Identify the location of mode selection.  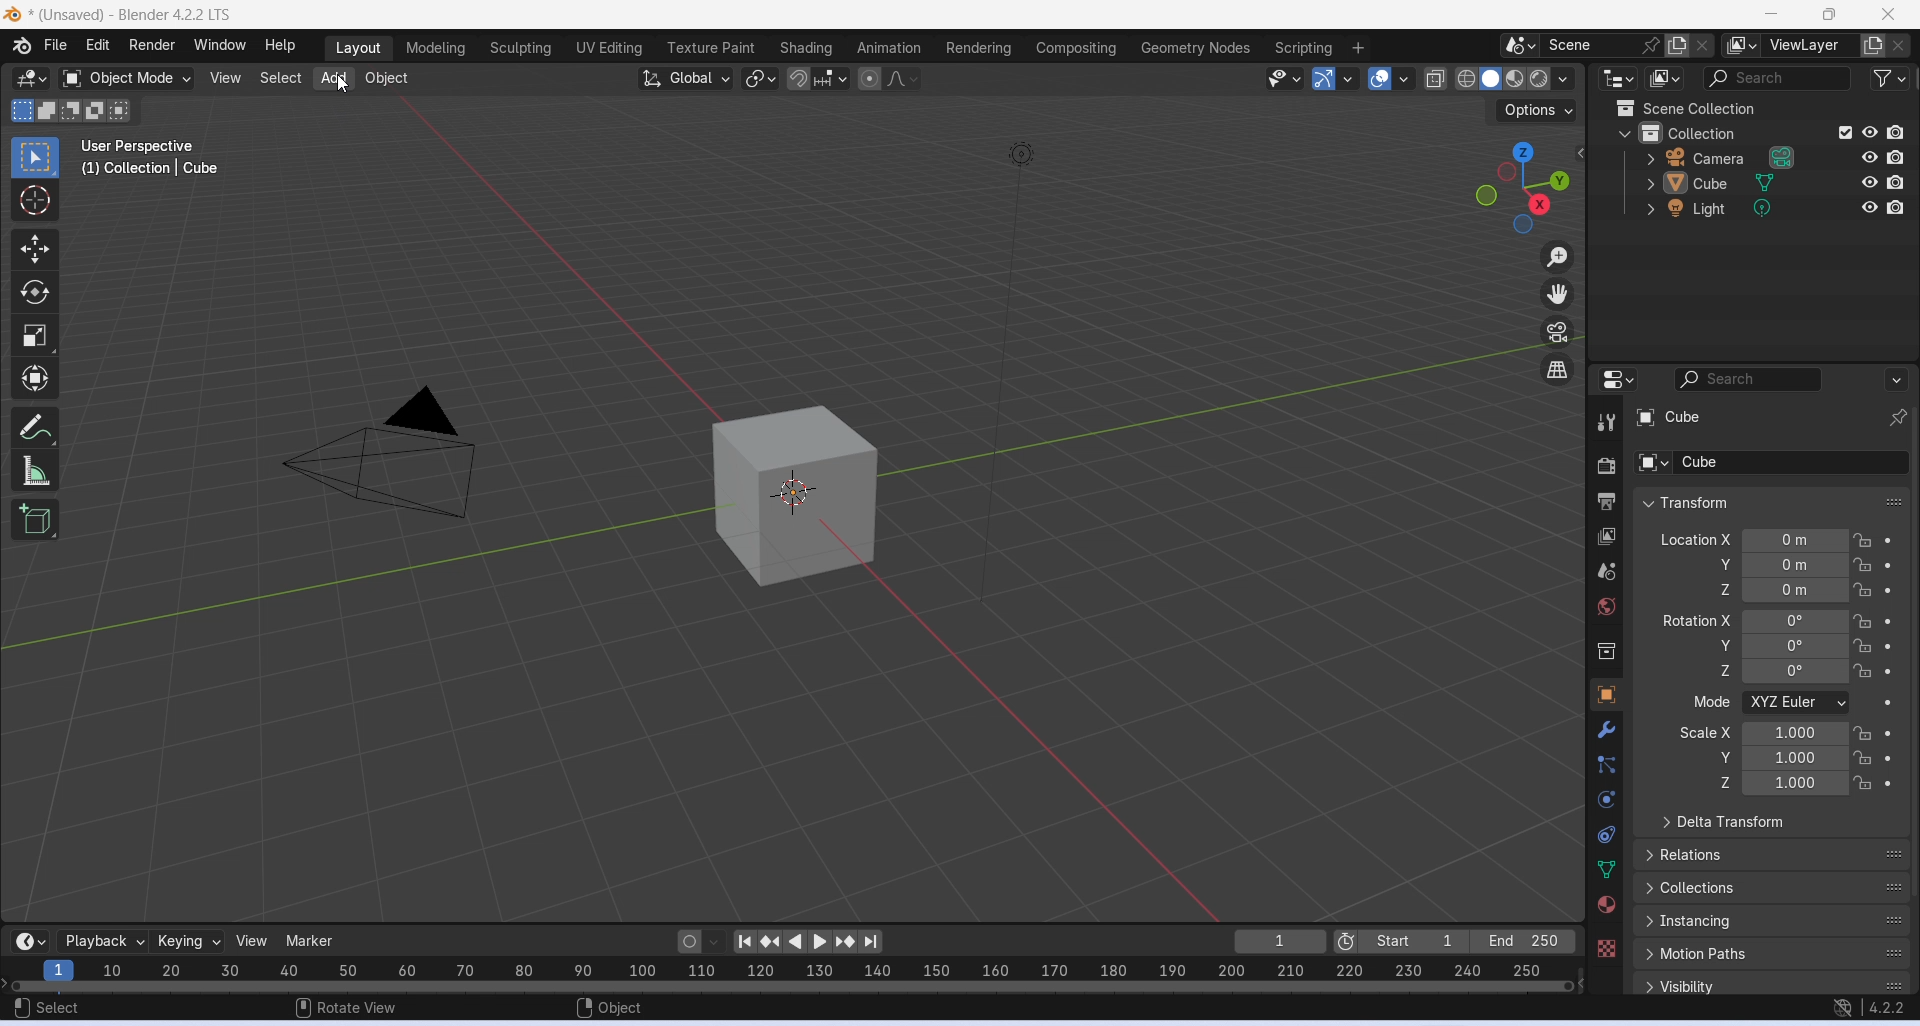
(1797, 703).